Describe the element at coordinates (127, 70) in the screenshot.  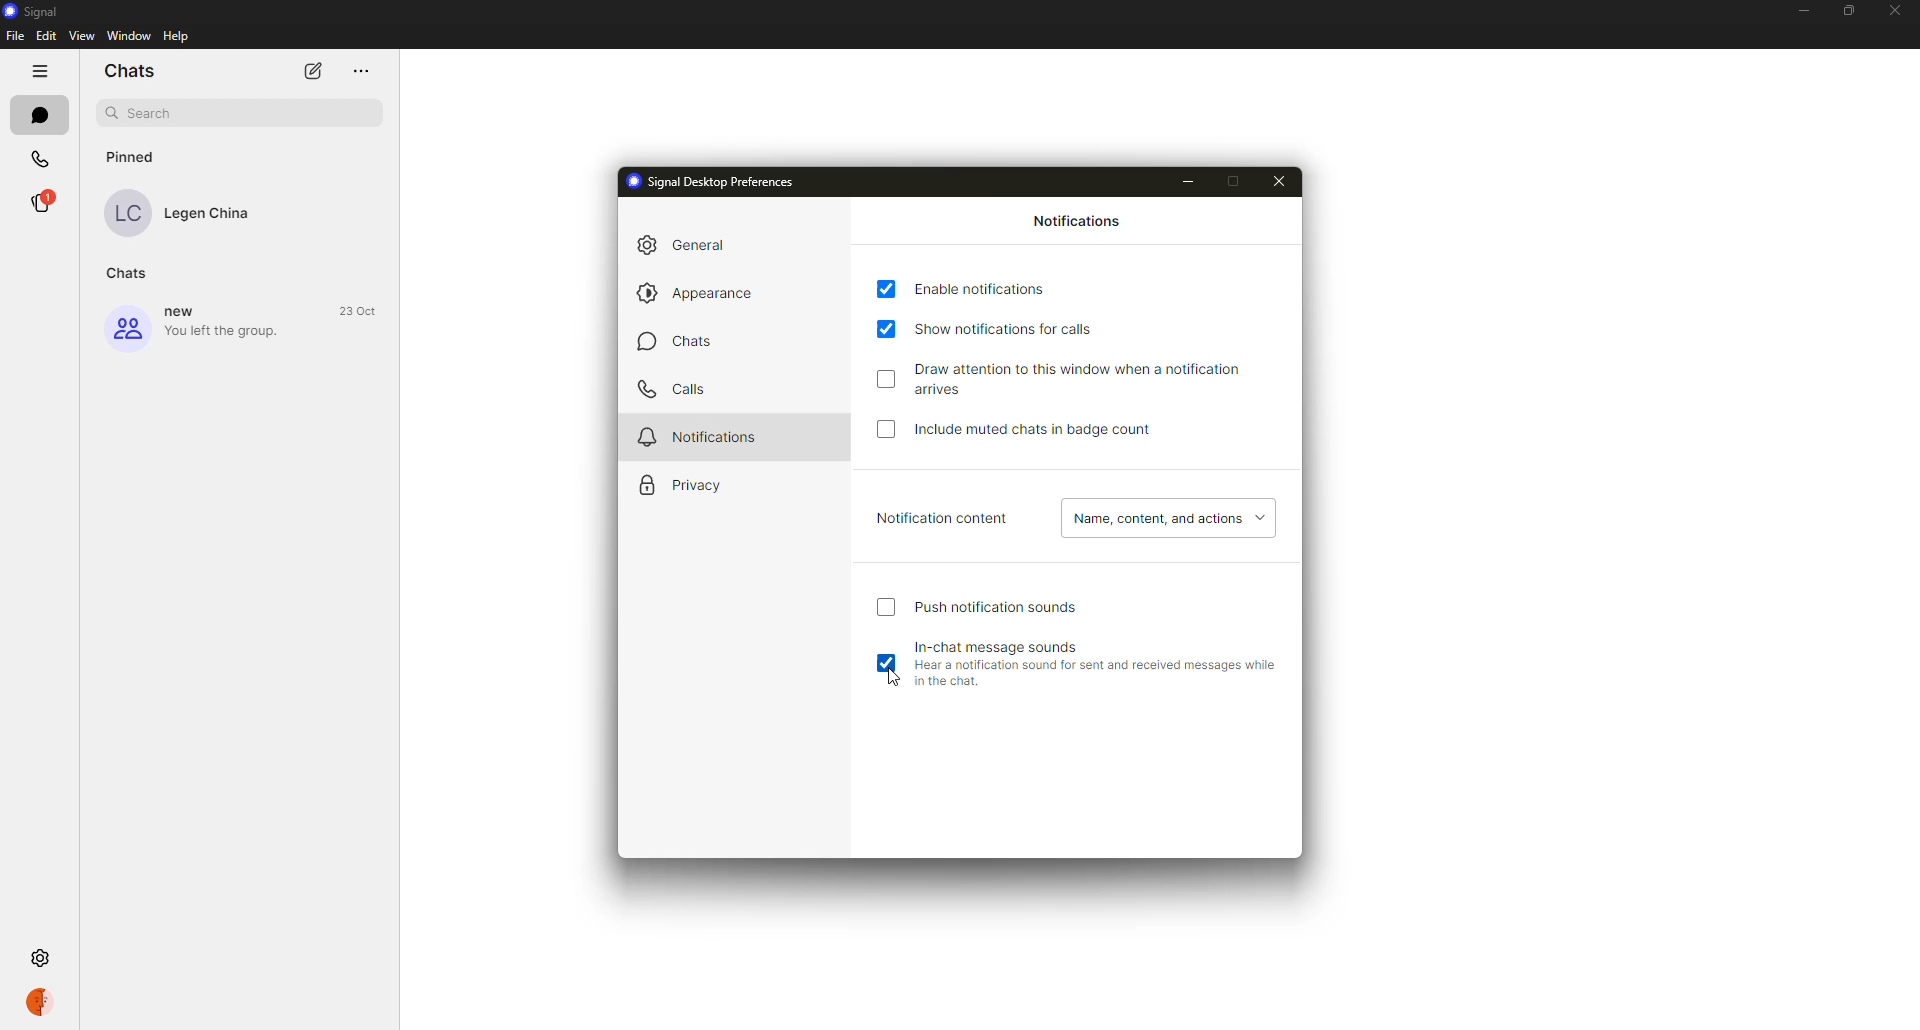
I see `Chats` at that location.